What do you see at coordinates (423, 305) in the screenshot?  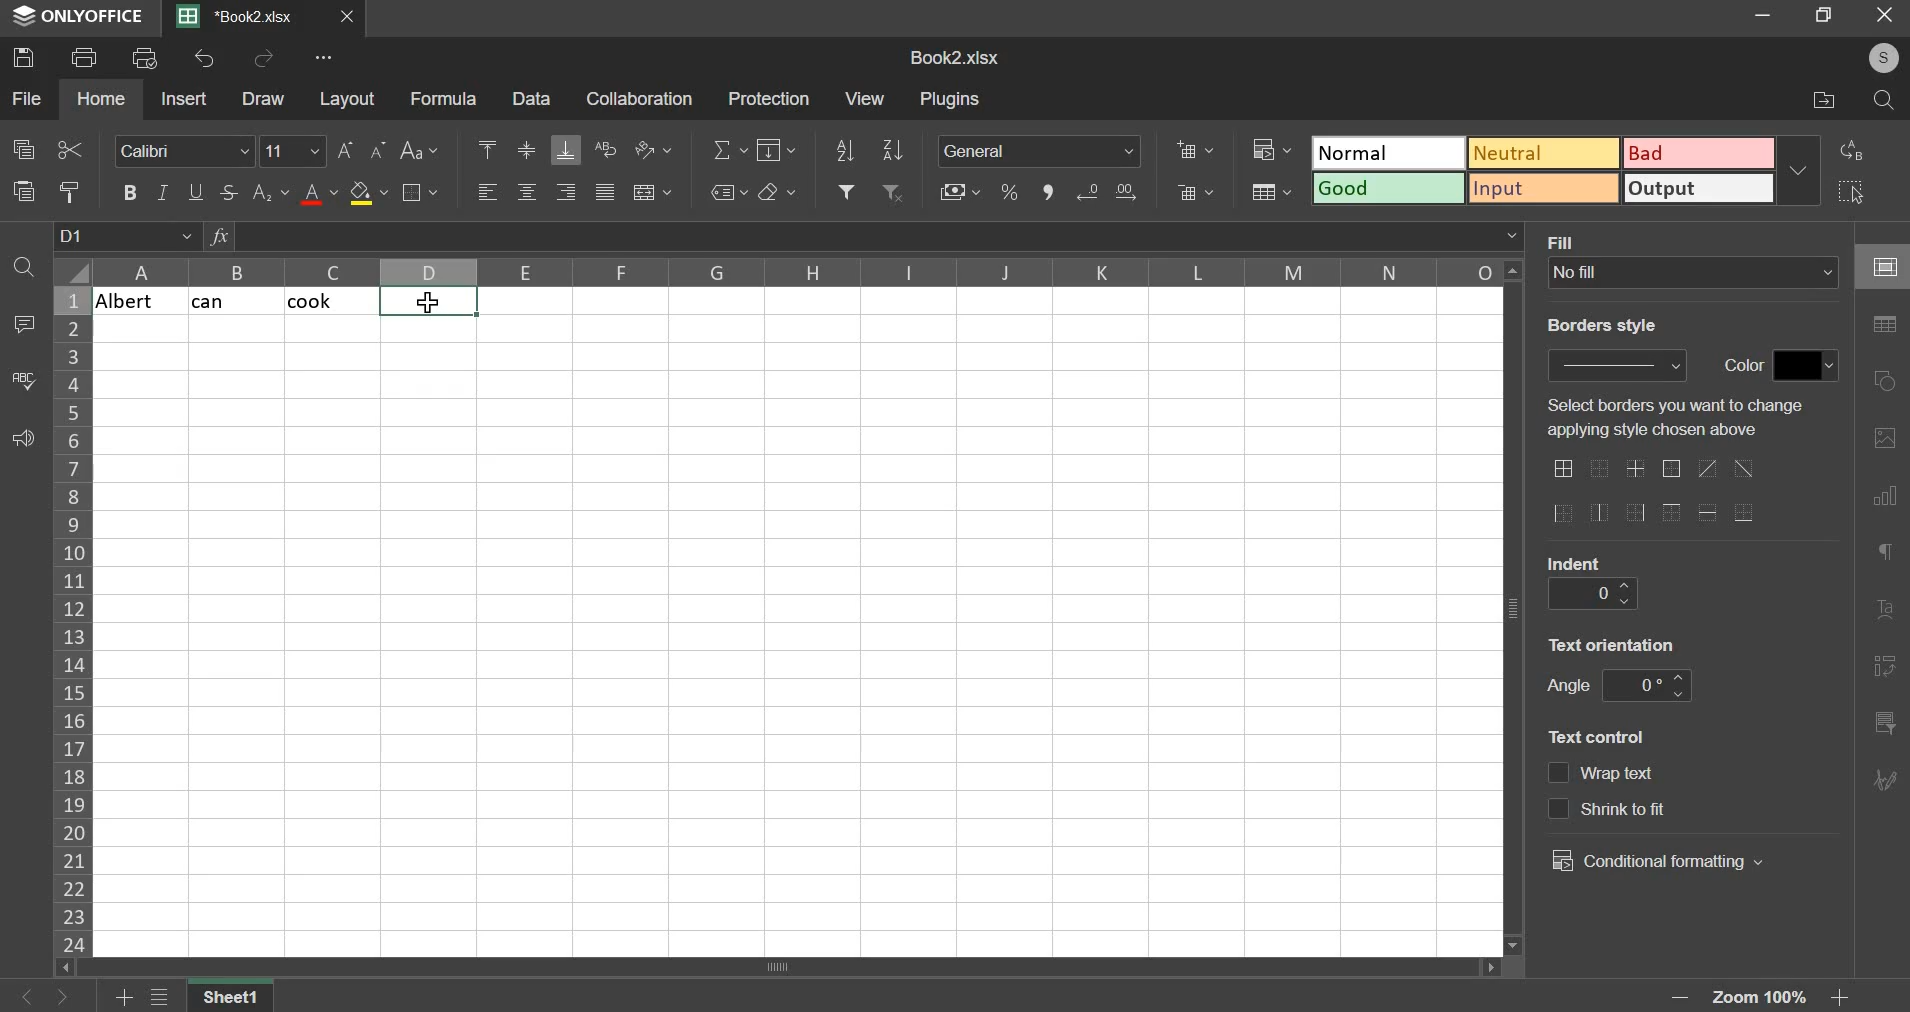 I see `cursor` at bounding box center [423, 305].